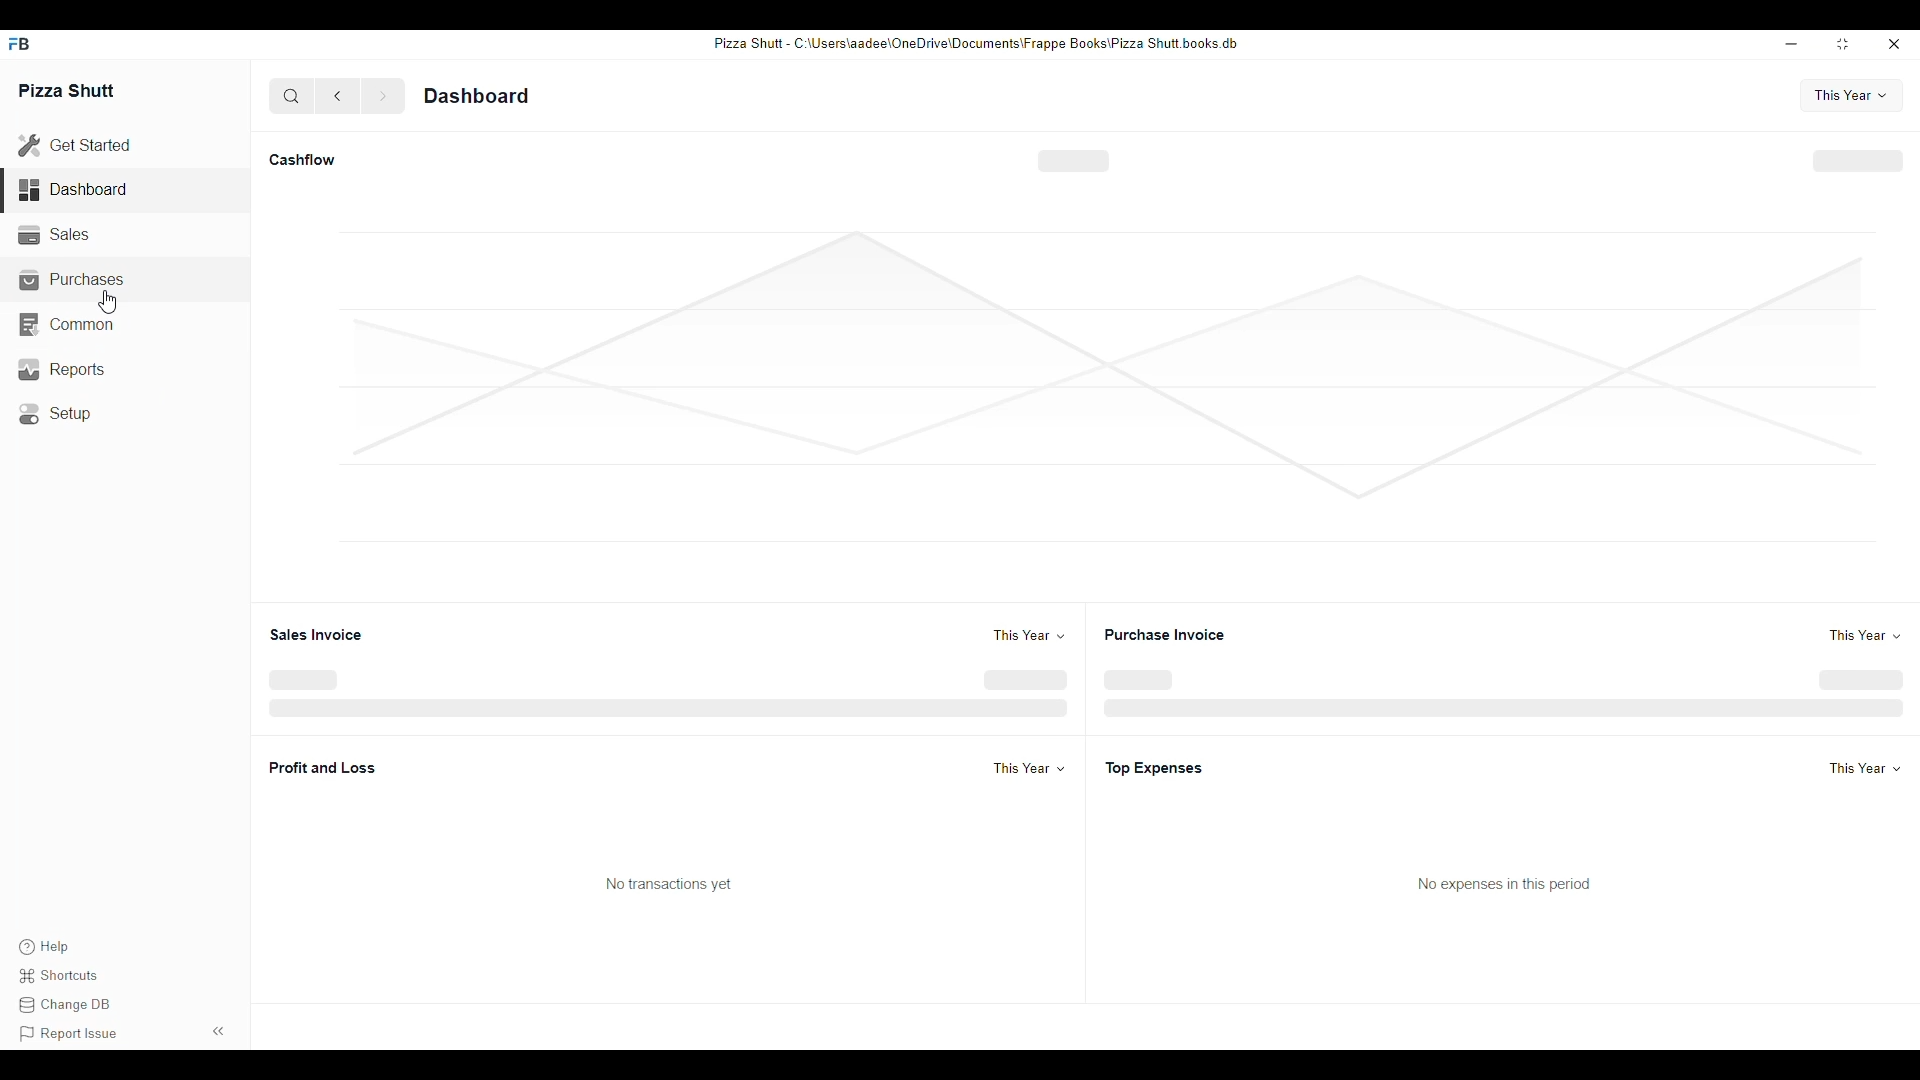 This screenshot has width=1920, height=1080. Describe the element at coordinates (320, 768) in the screenshot. I see `Profit and Loss` at that location.